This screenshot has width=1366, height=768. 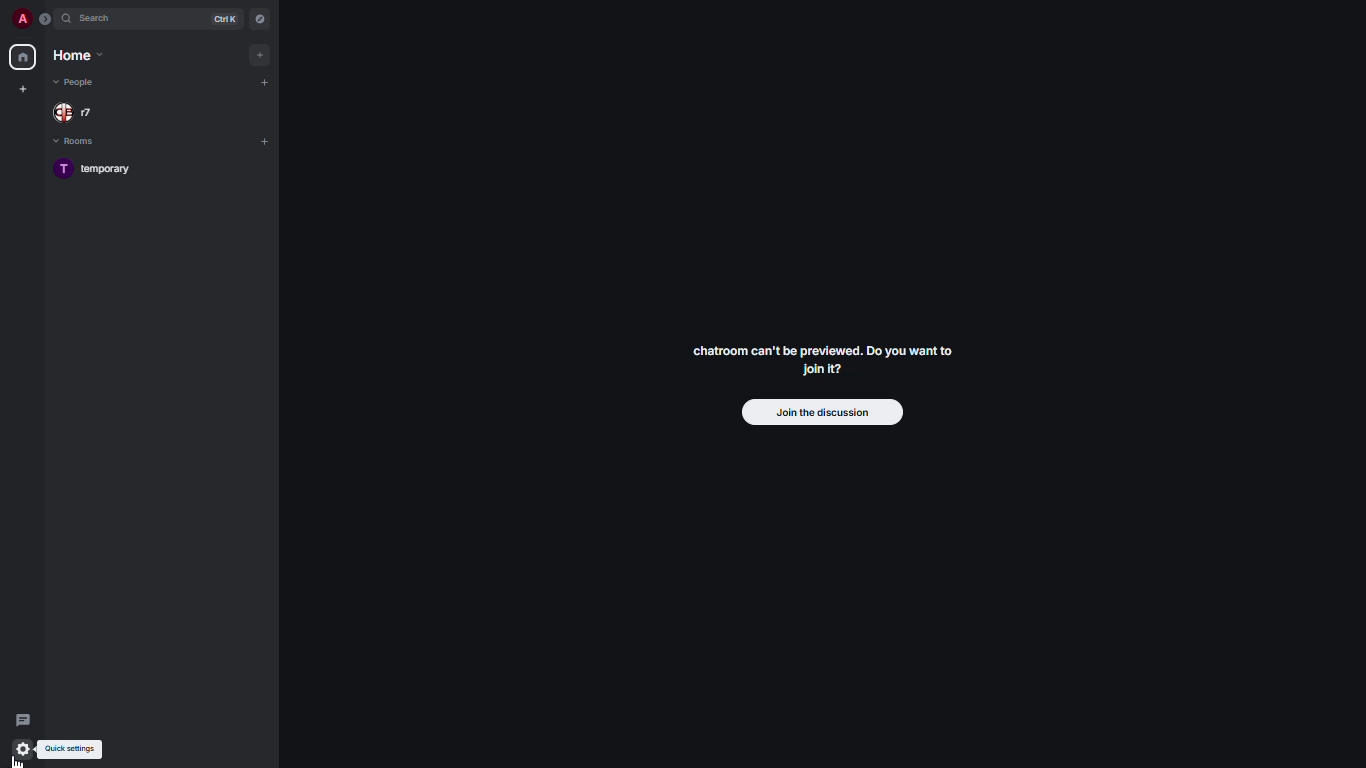 I want to click on quick settings, so click(x=71, y=749).